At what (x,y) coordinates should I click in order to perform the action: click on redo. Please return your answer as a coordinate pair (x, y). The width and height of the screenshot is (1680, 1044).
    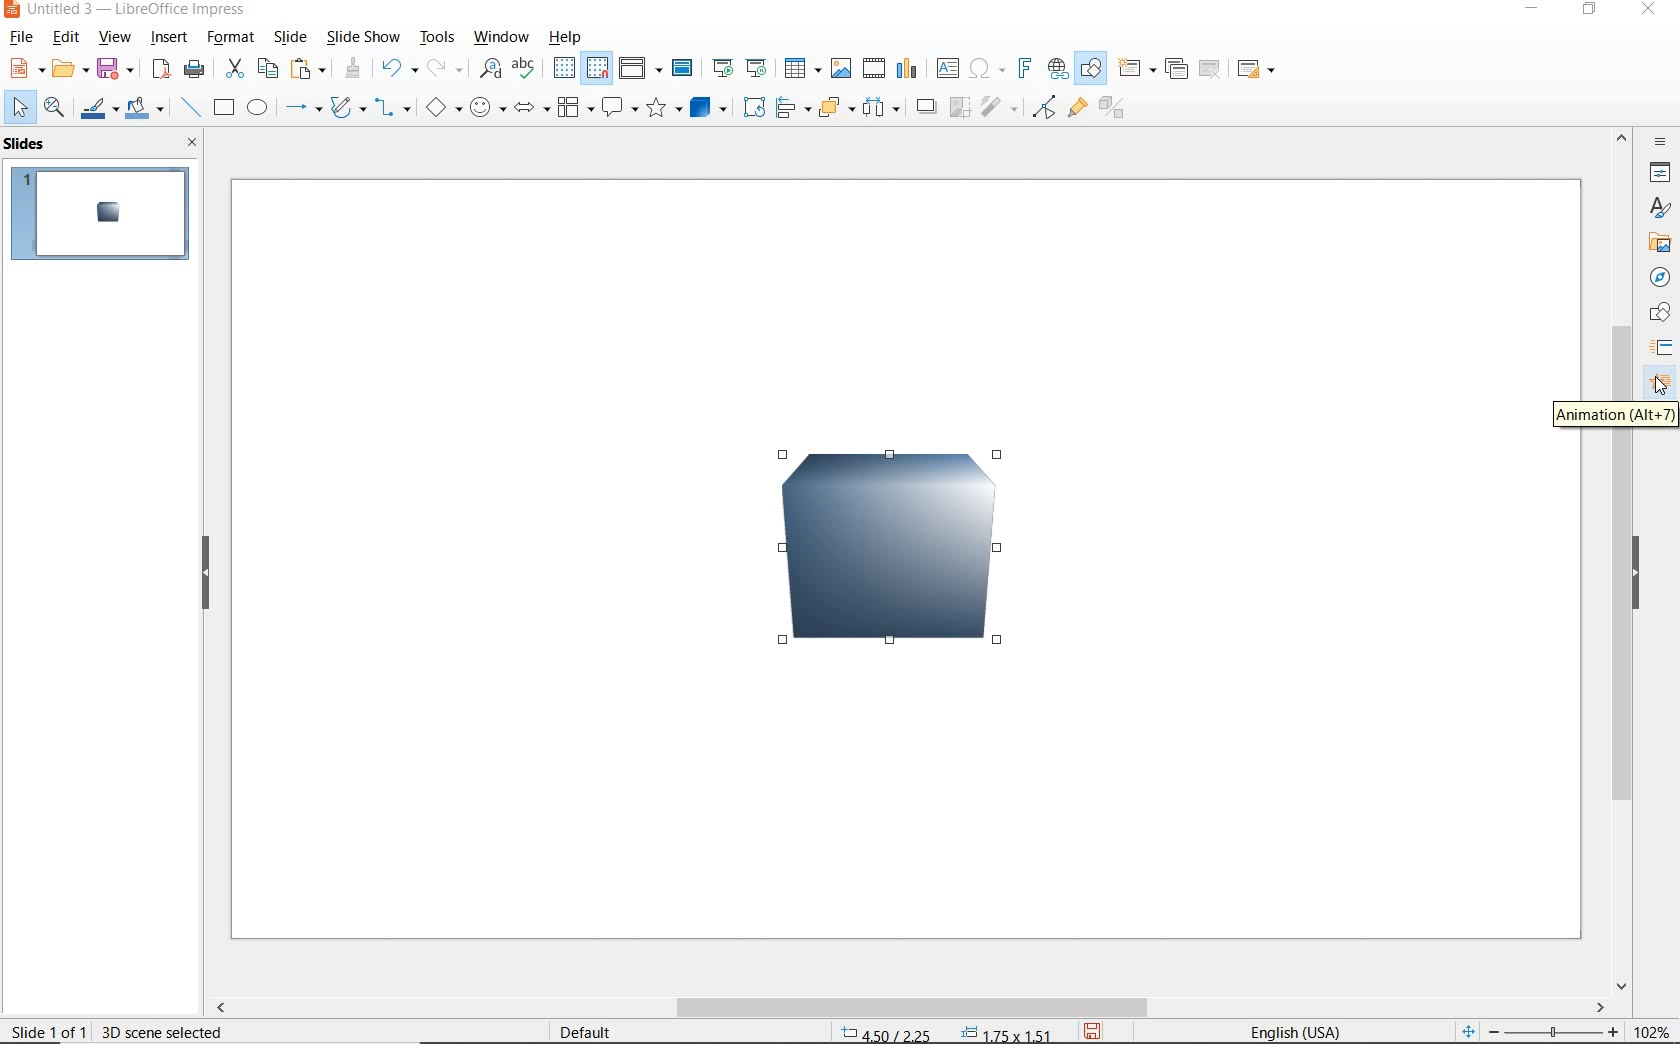
    Looking at the image, I should click on (443, 69).